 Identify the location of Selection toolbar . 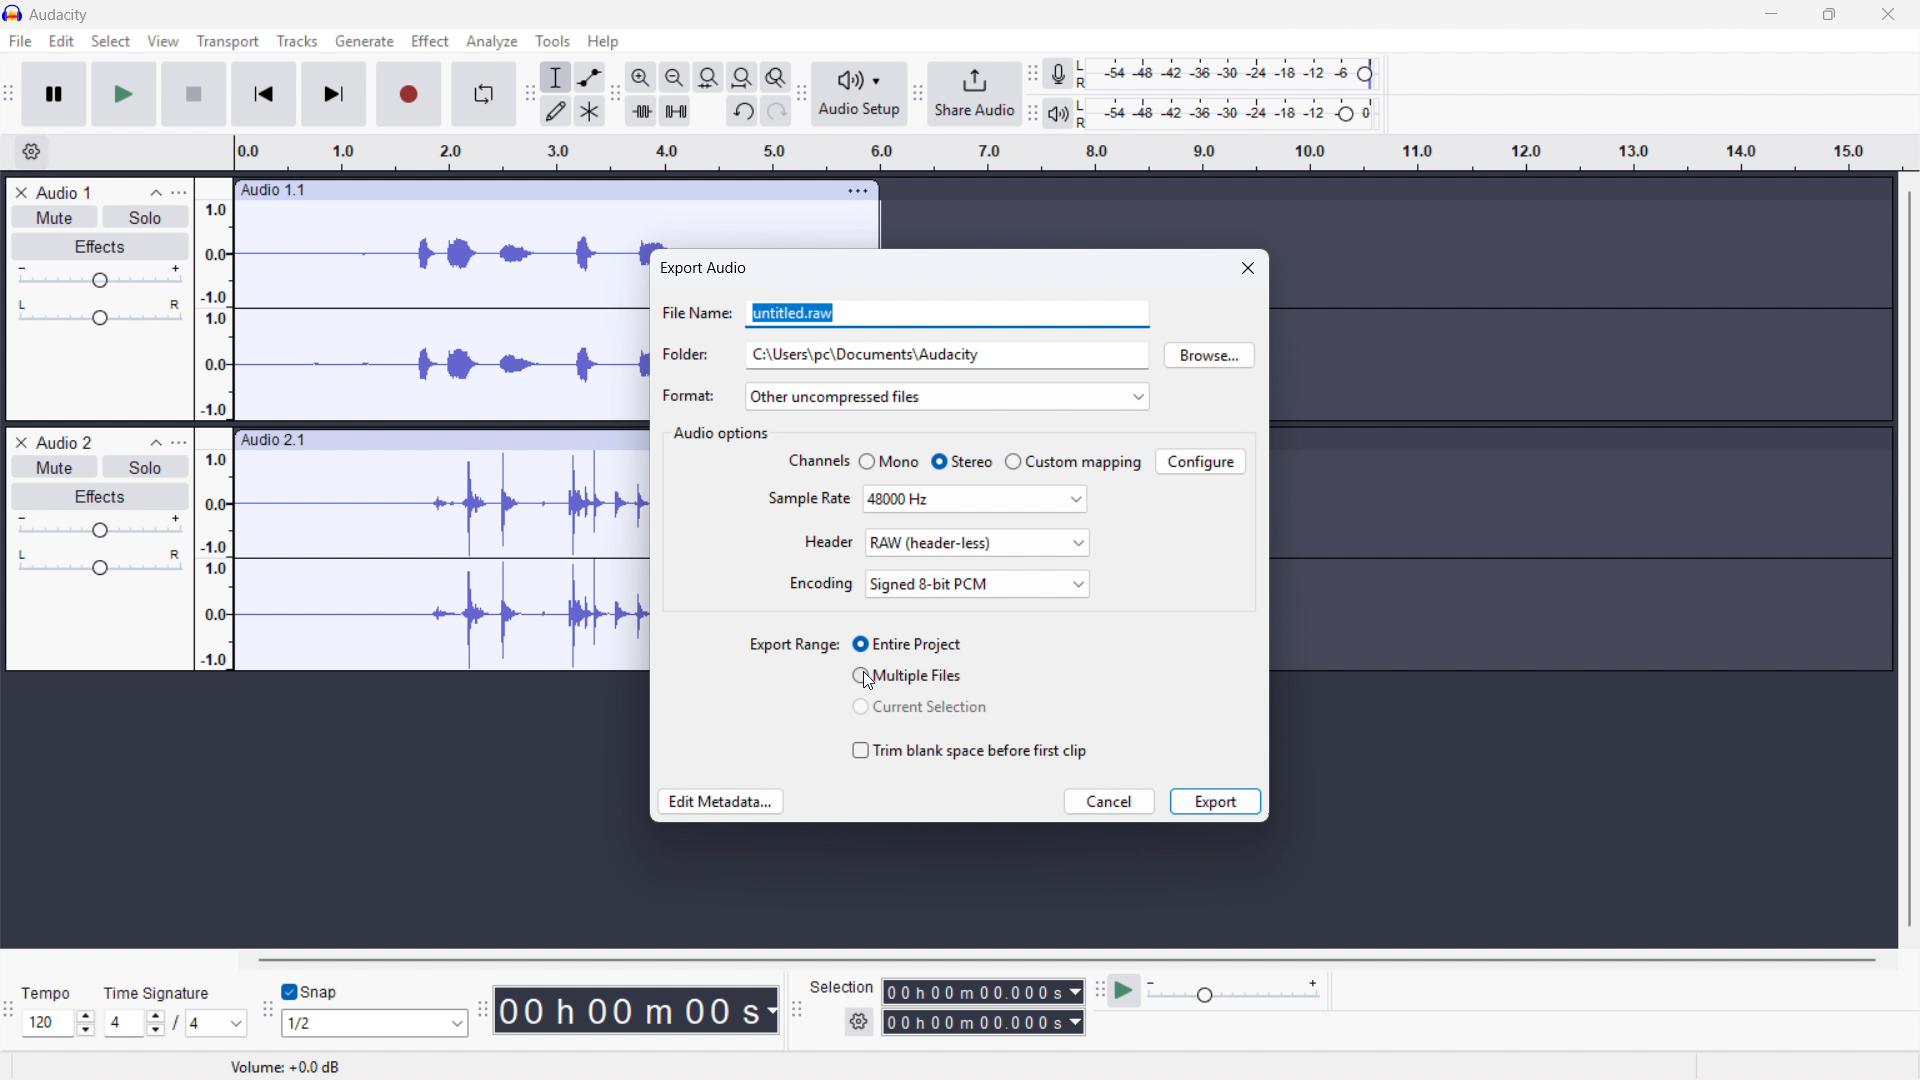
(795, 1012).